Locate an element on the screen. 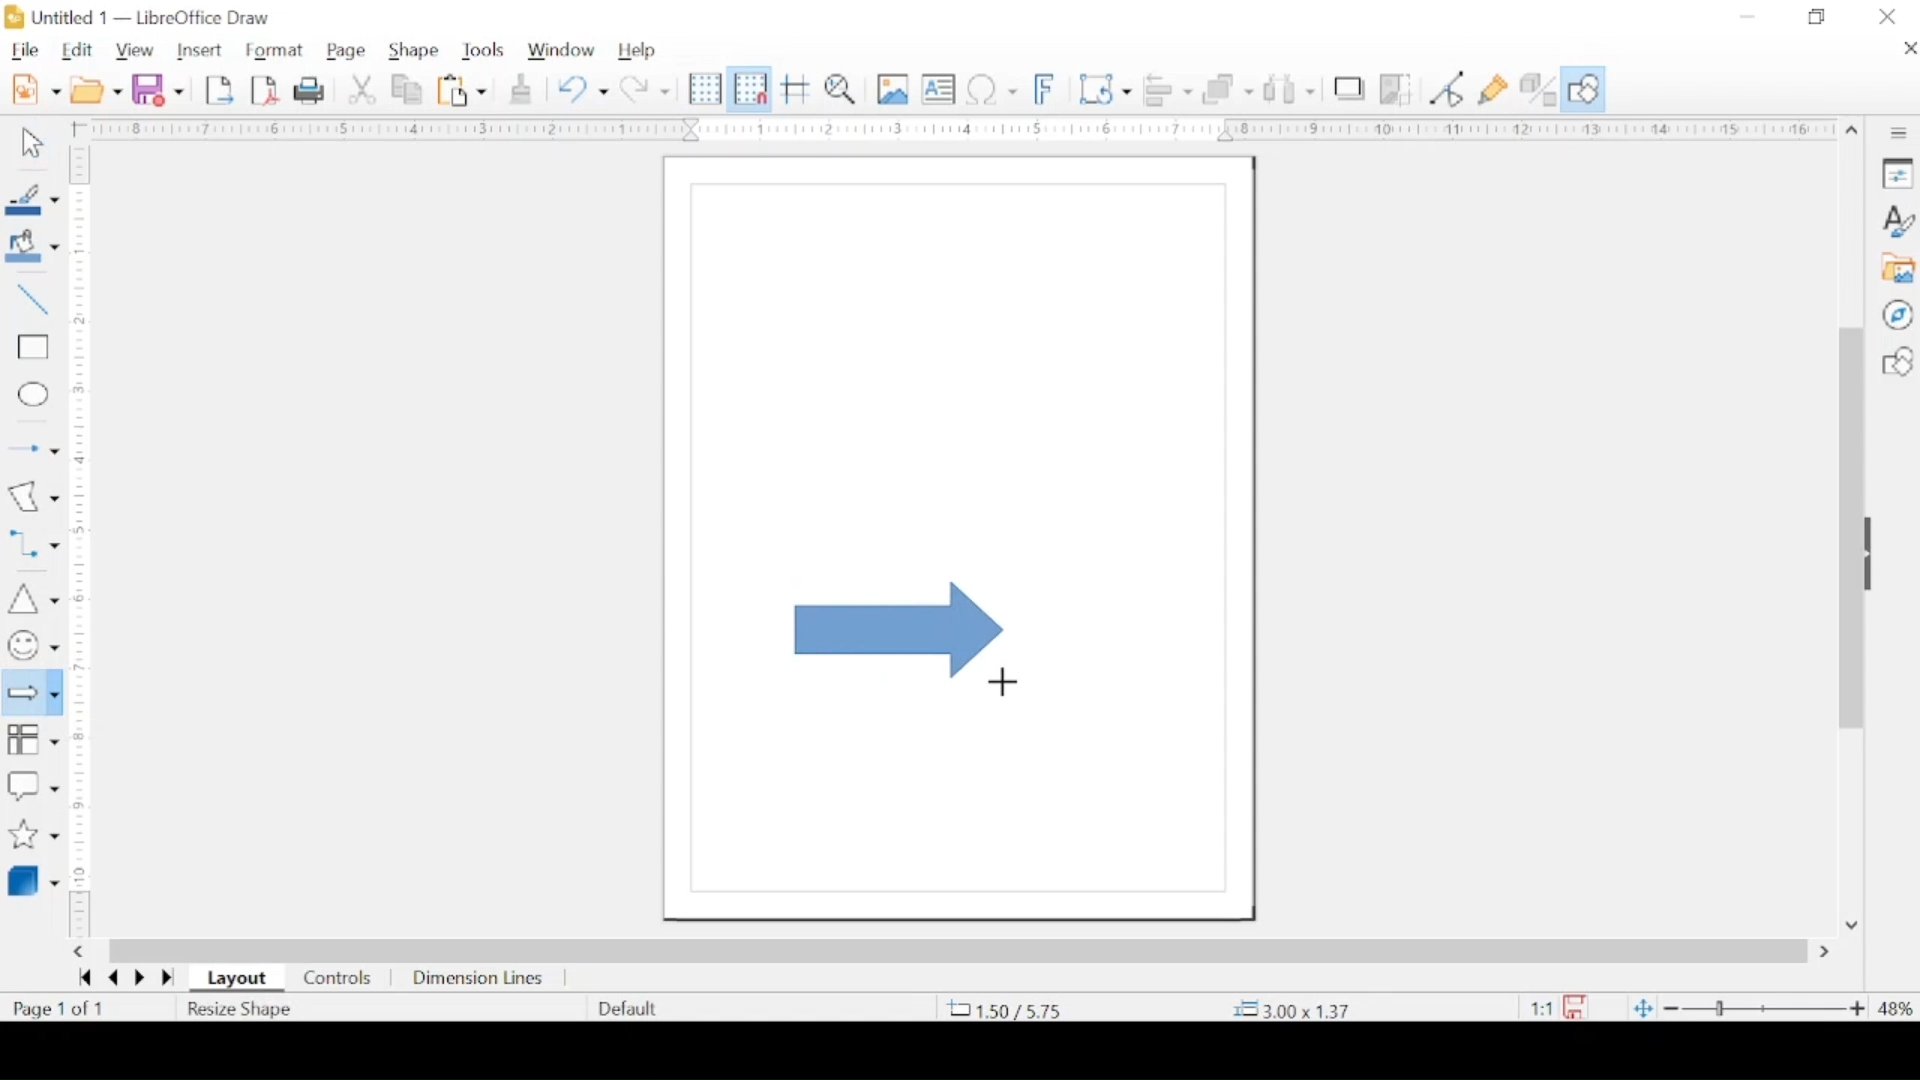  flowchart is located at coordinates (33, 743).